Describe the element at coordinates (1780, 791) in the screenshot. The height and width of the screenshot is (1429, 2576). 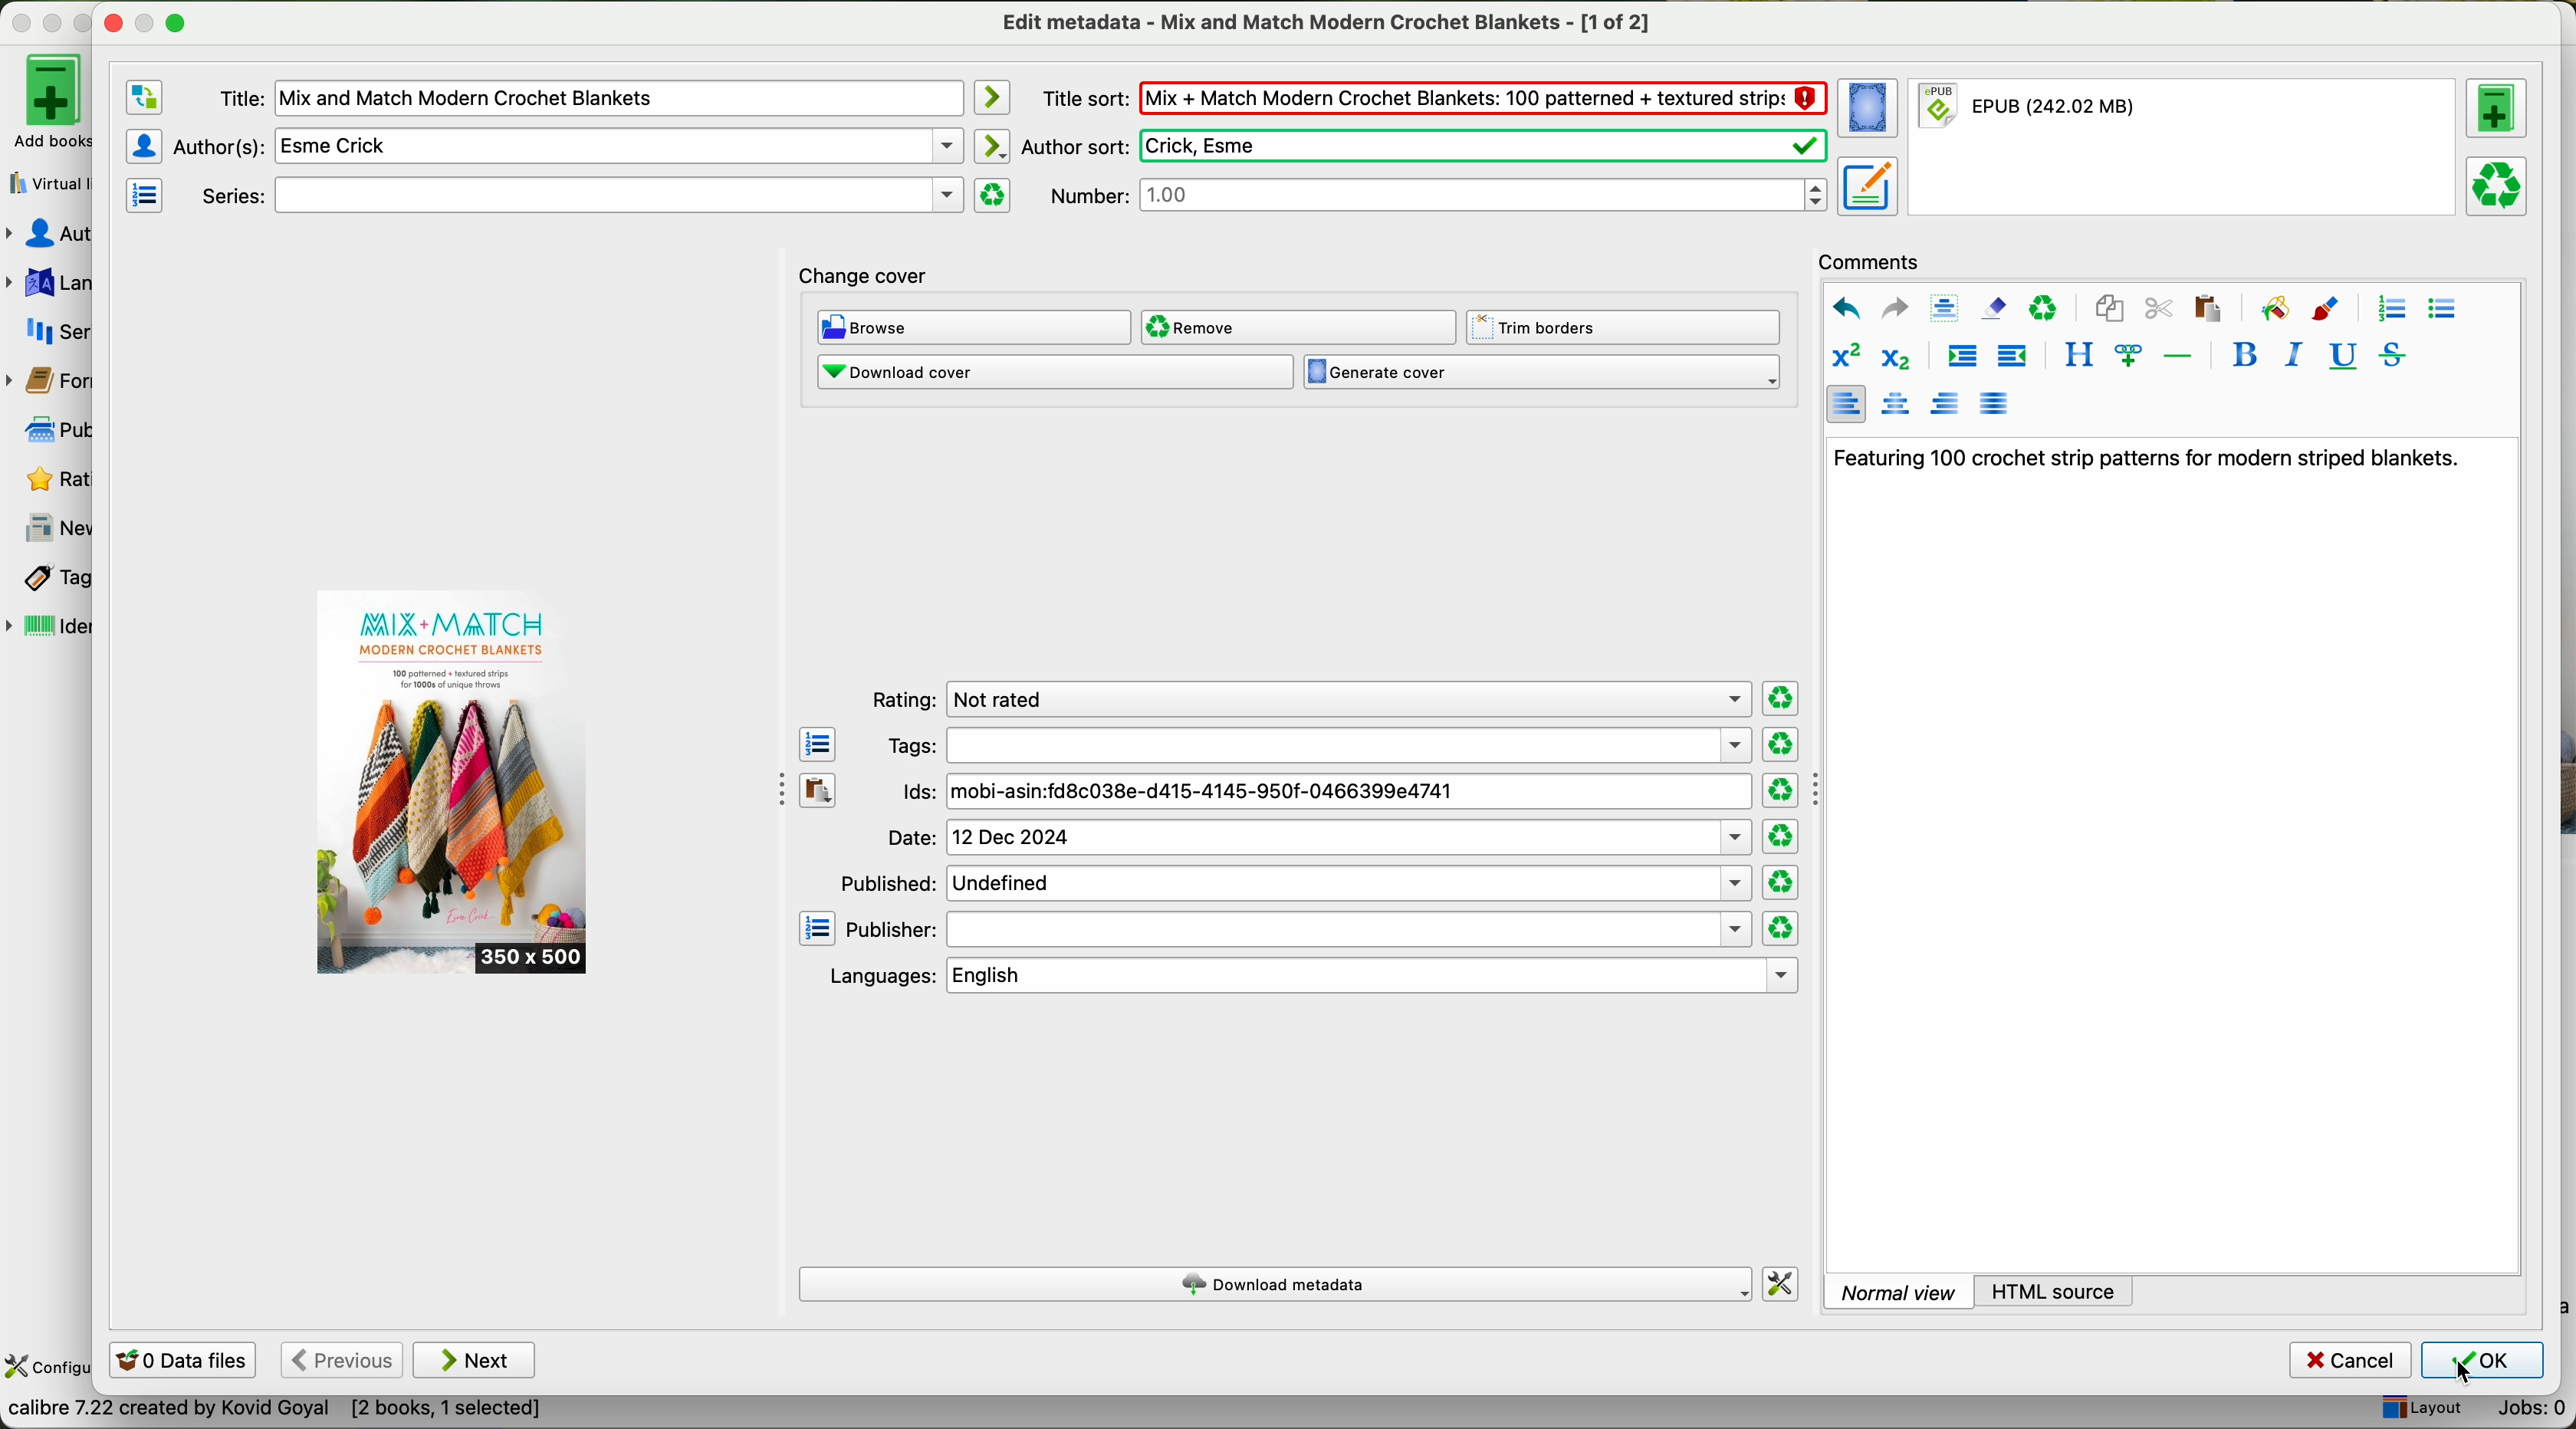
I see `clear rating` at that location.